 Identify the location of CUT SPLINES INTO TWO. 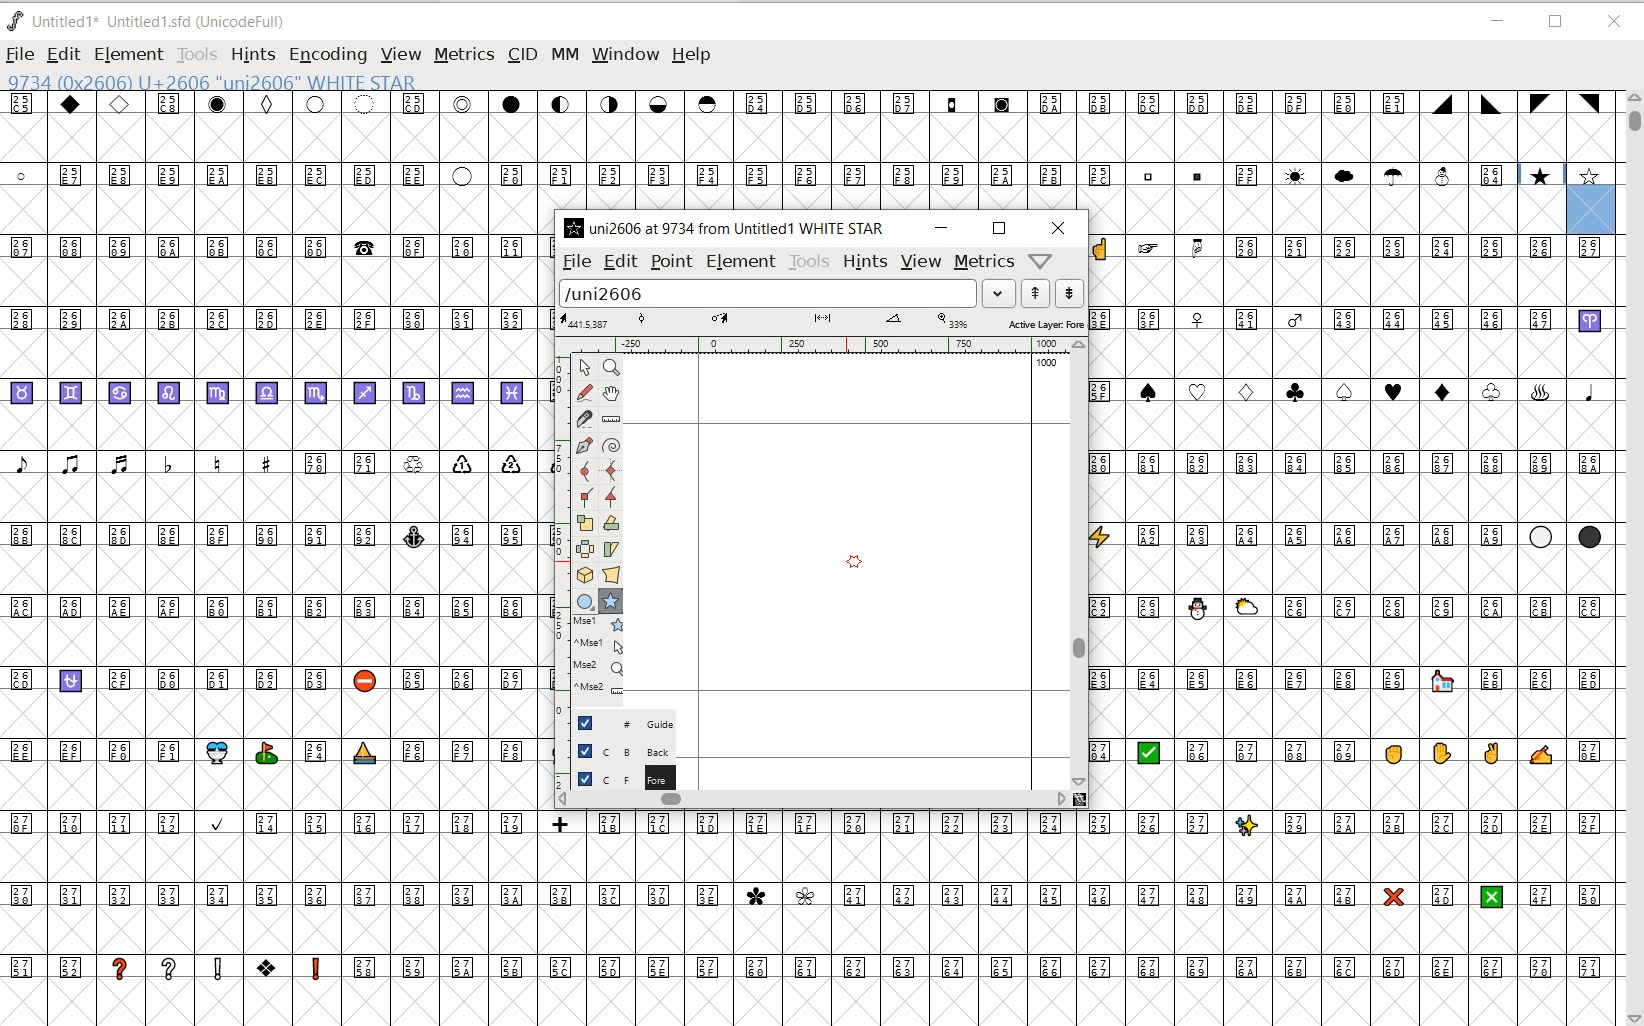
(585, 418).